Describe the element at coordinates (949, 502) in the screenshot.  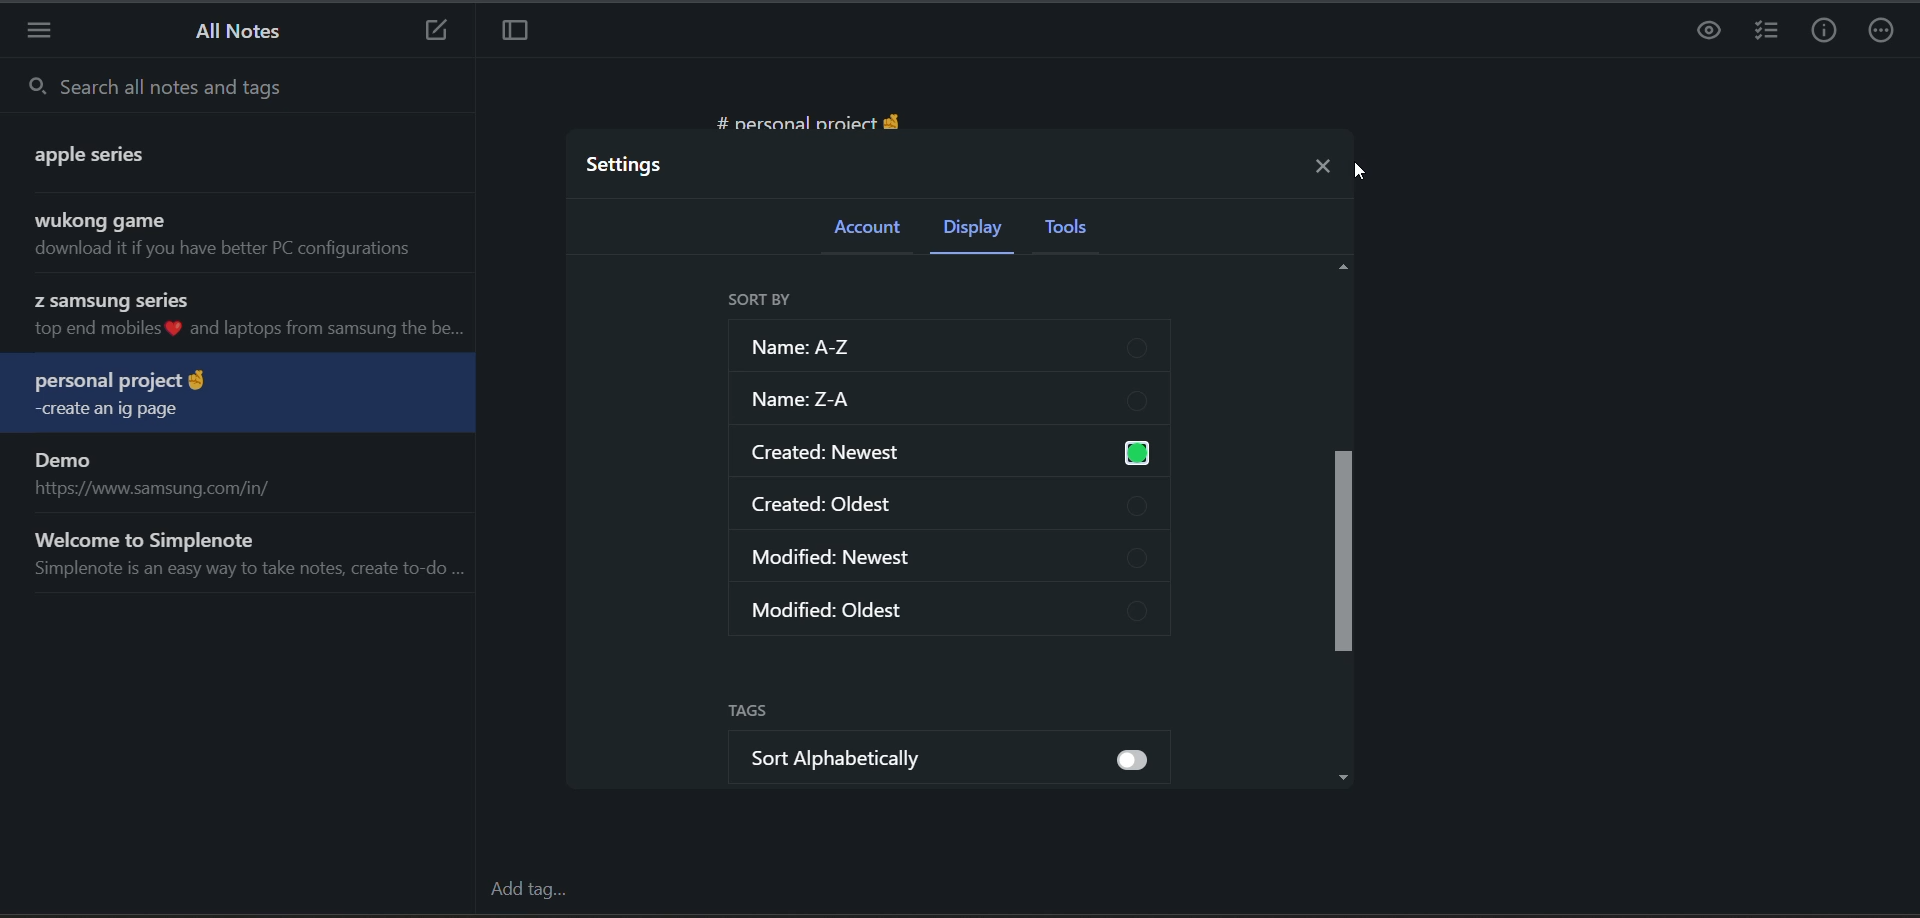
I see `created oldest` at that location.